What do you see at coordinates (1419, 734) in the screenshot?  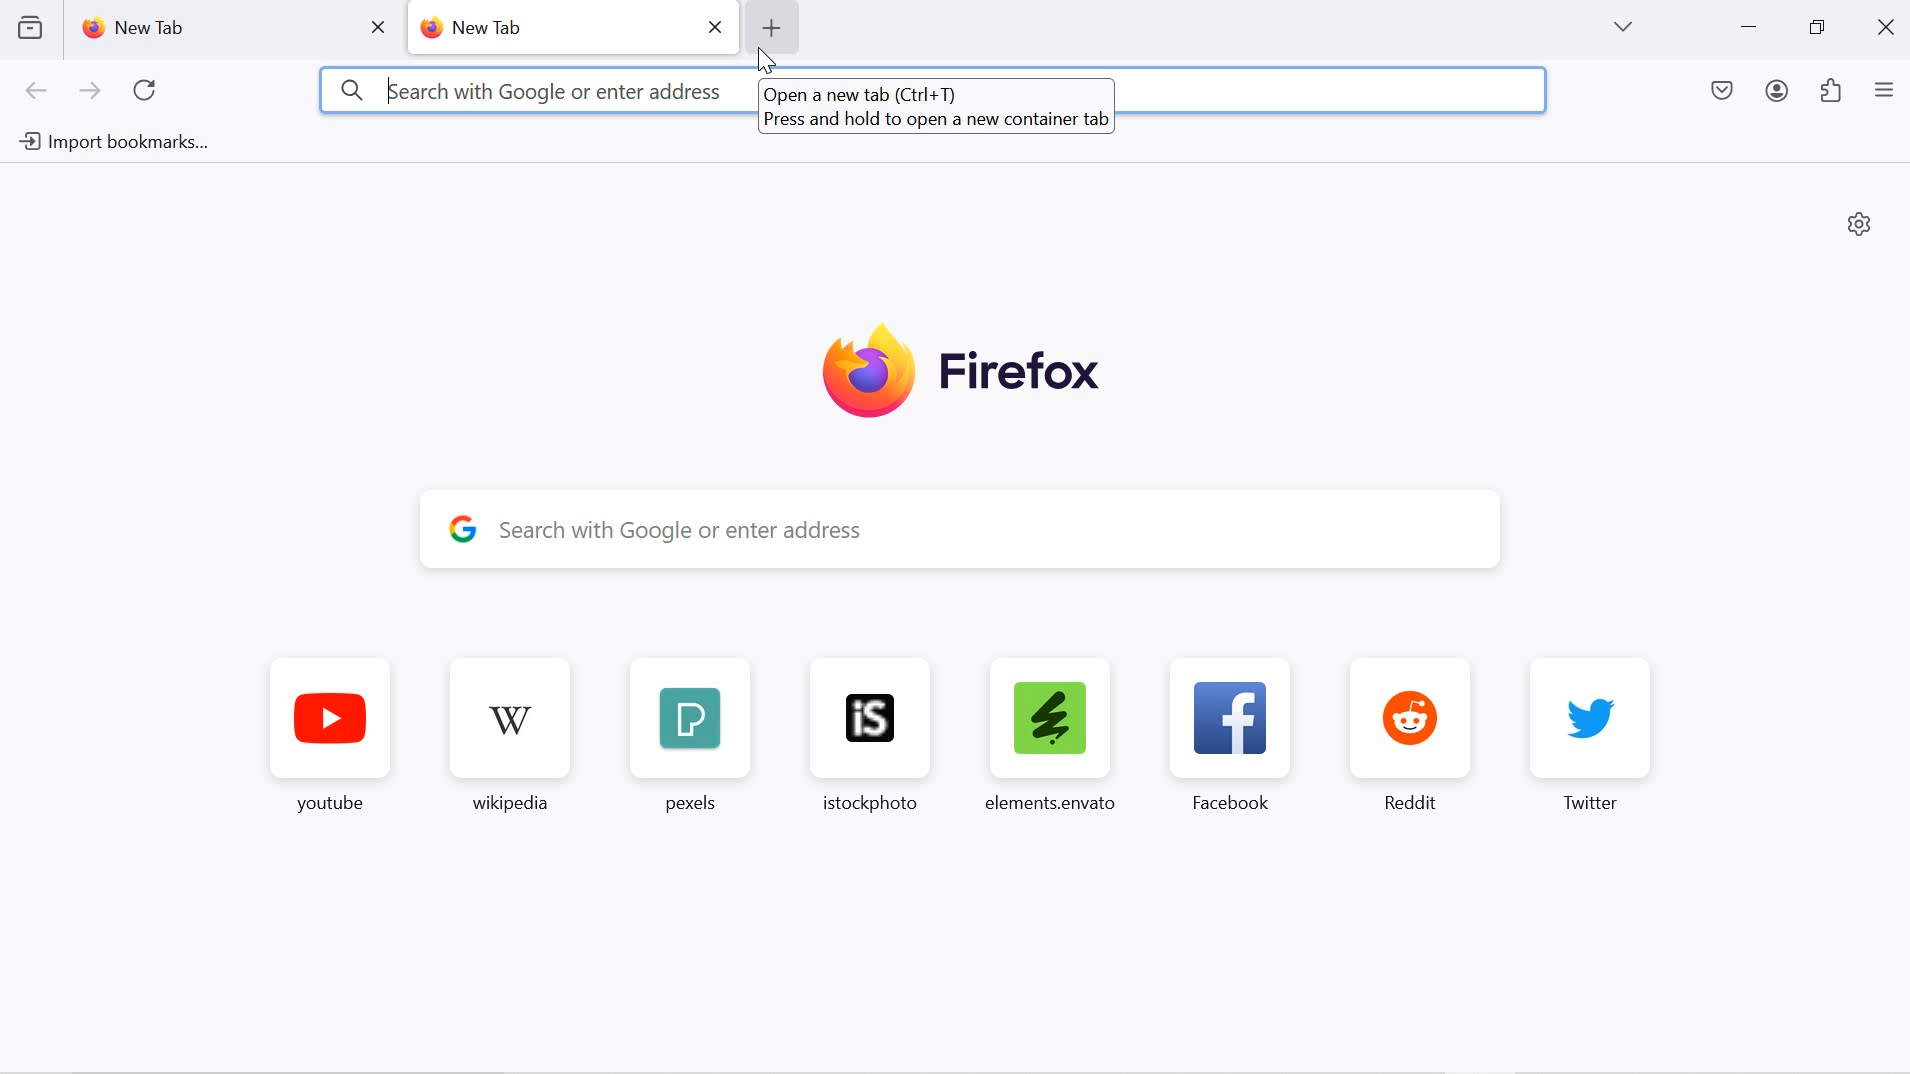 I see `reddit favorite` at bounding box center [1419, 734].